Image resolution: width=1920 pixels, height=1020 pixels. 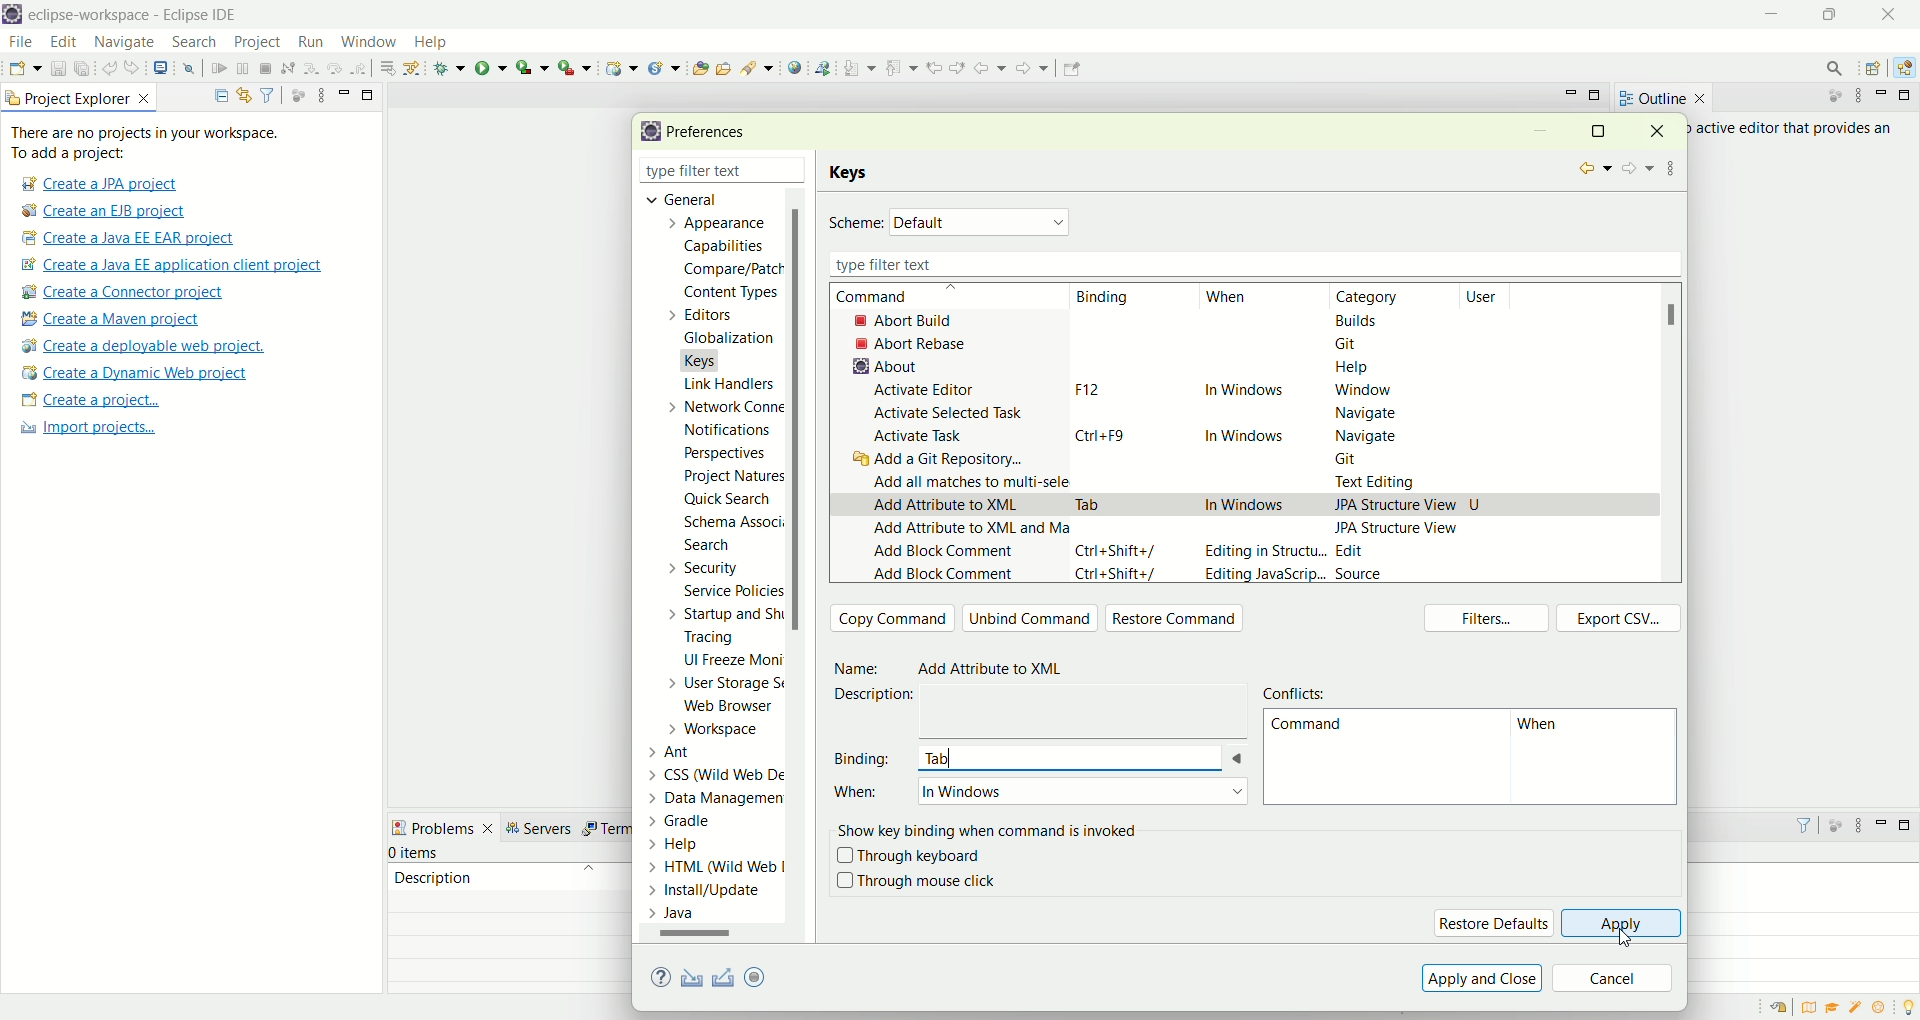 I want to click on filters, so click(x=1491, y=620).